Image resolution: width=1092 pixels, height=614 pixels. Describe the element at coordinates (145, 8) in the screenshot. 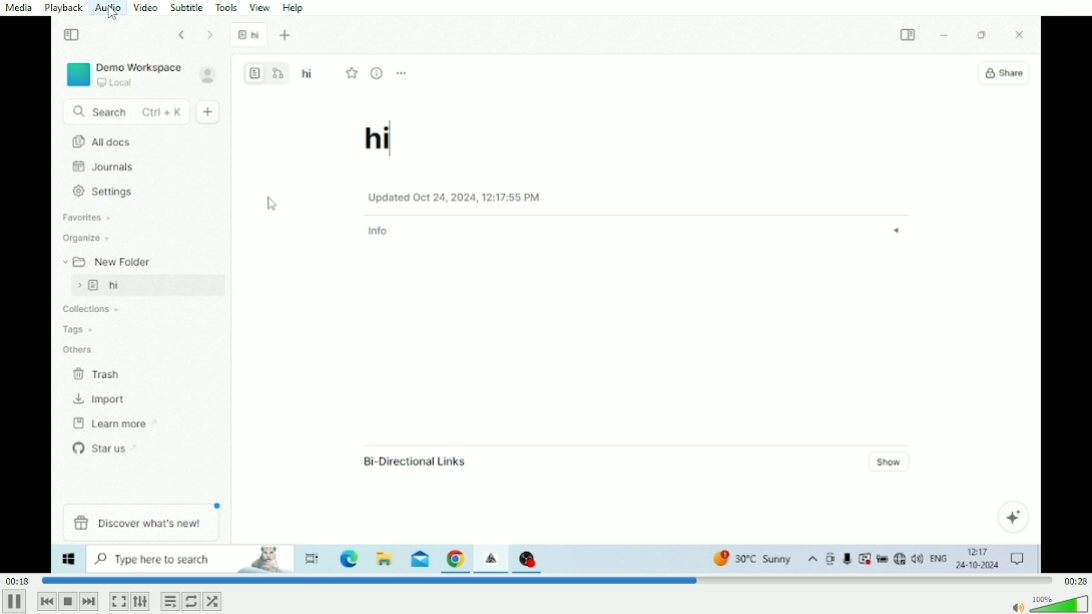

I see `Video` at that location.